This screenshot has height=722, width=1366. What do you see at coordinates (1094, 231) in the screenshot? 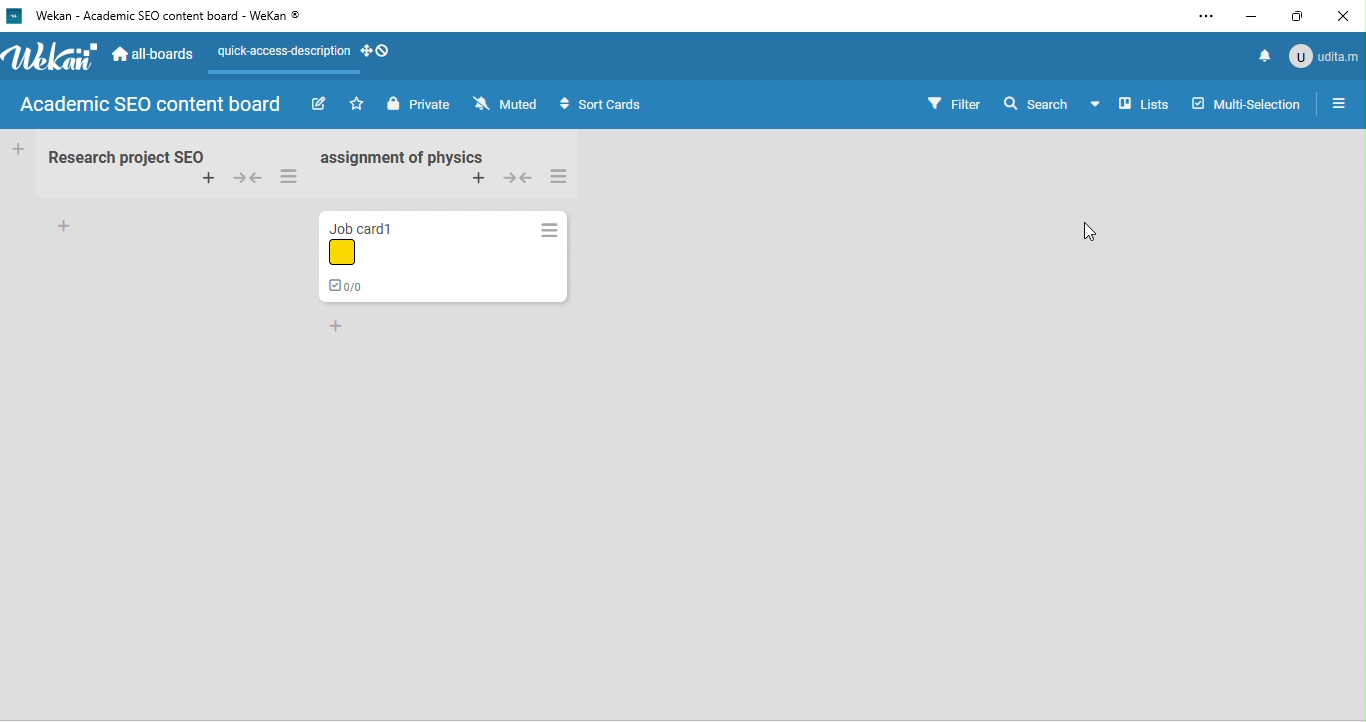
I see `cursor movement` at bounding box center [1094, 231].